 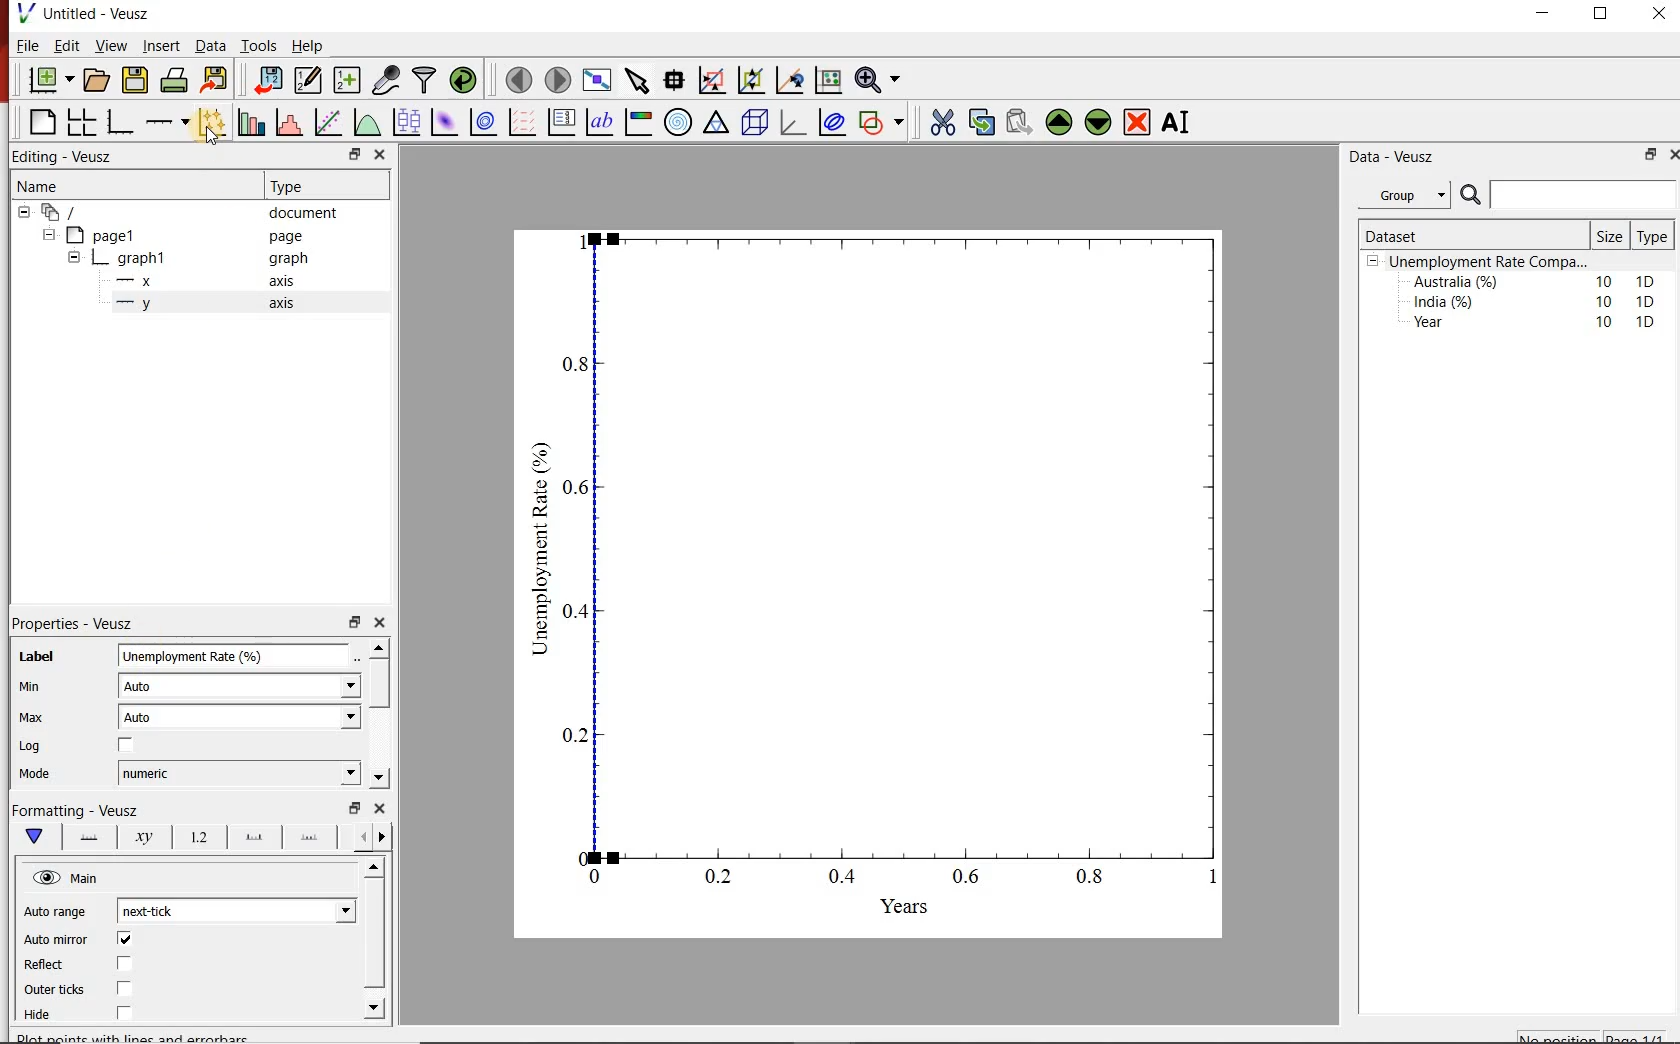 I want to click on main, so click(x=39, y=837).